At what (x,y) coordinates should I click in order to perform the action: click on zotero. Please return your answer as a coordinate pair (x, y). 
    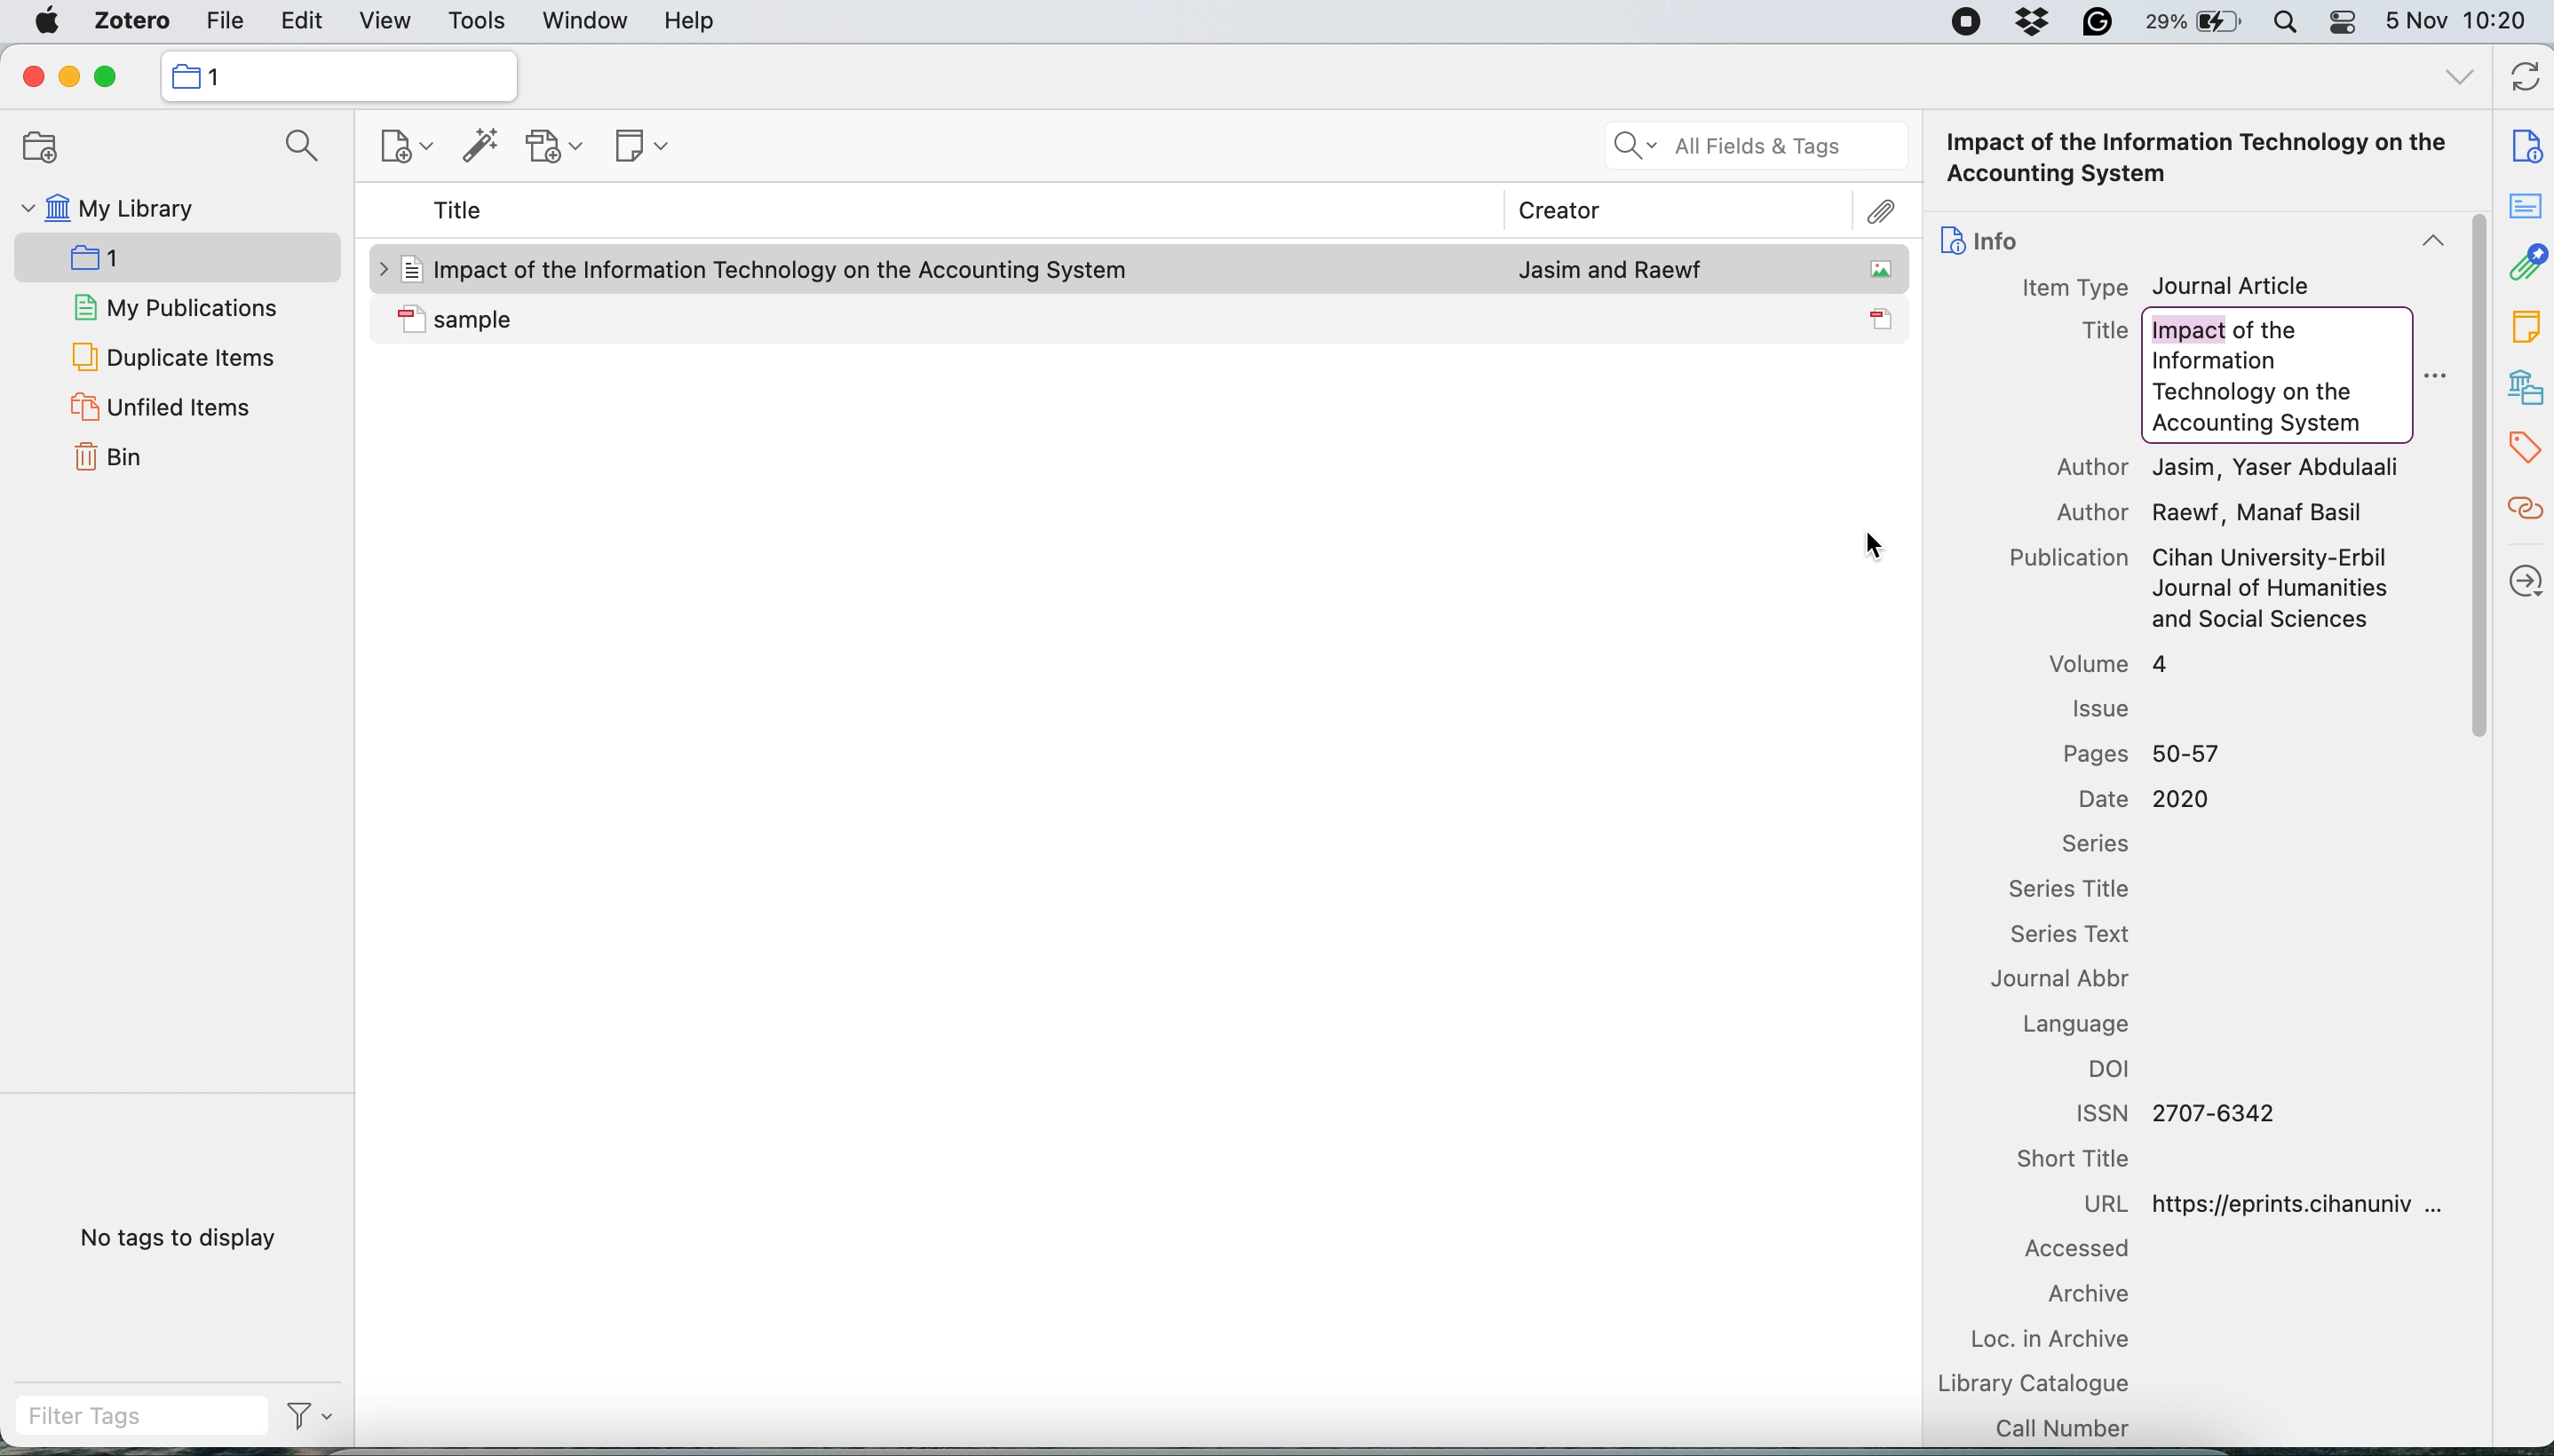
    Looking at the image, I should click on (127, 23).